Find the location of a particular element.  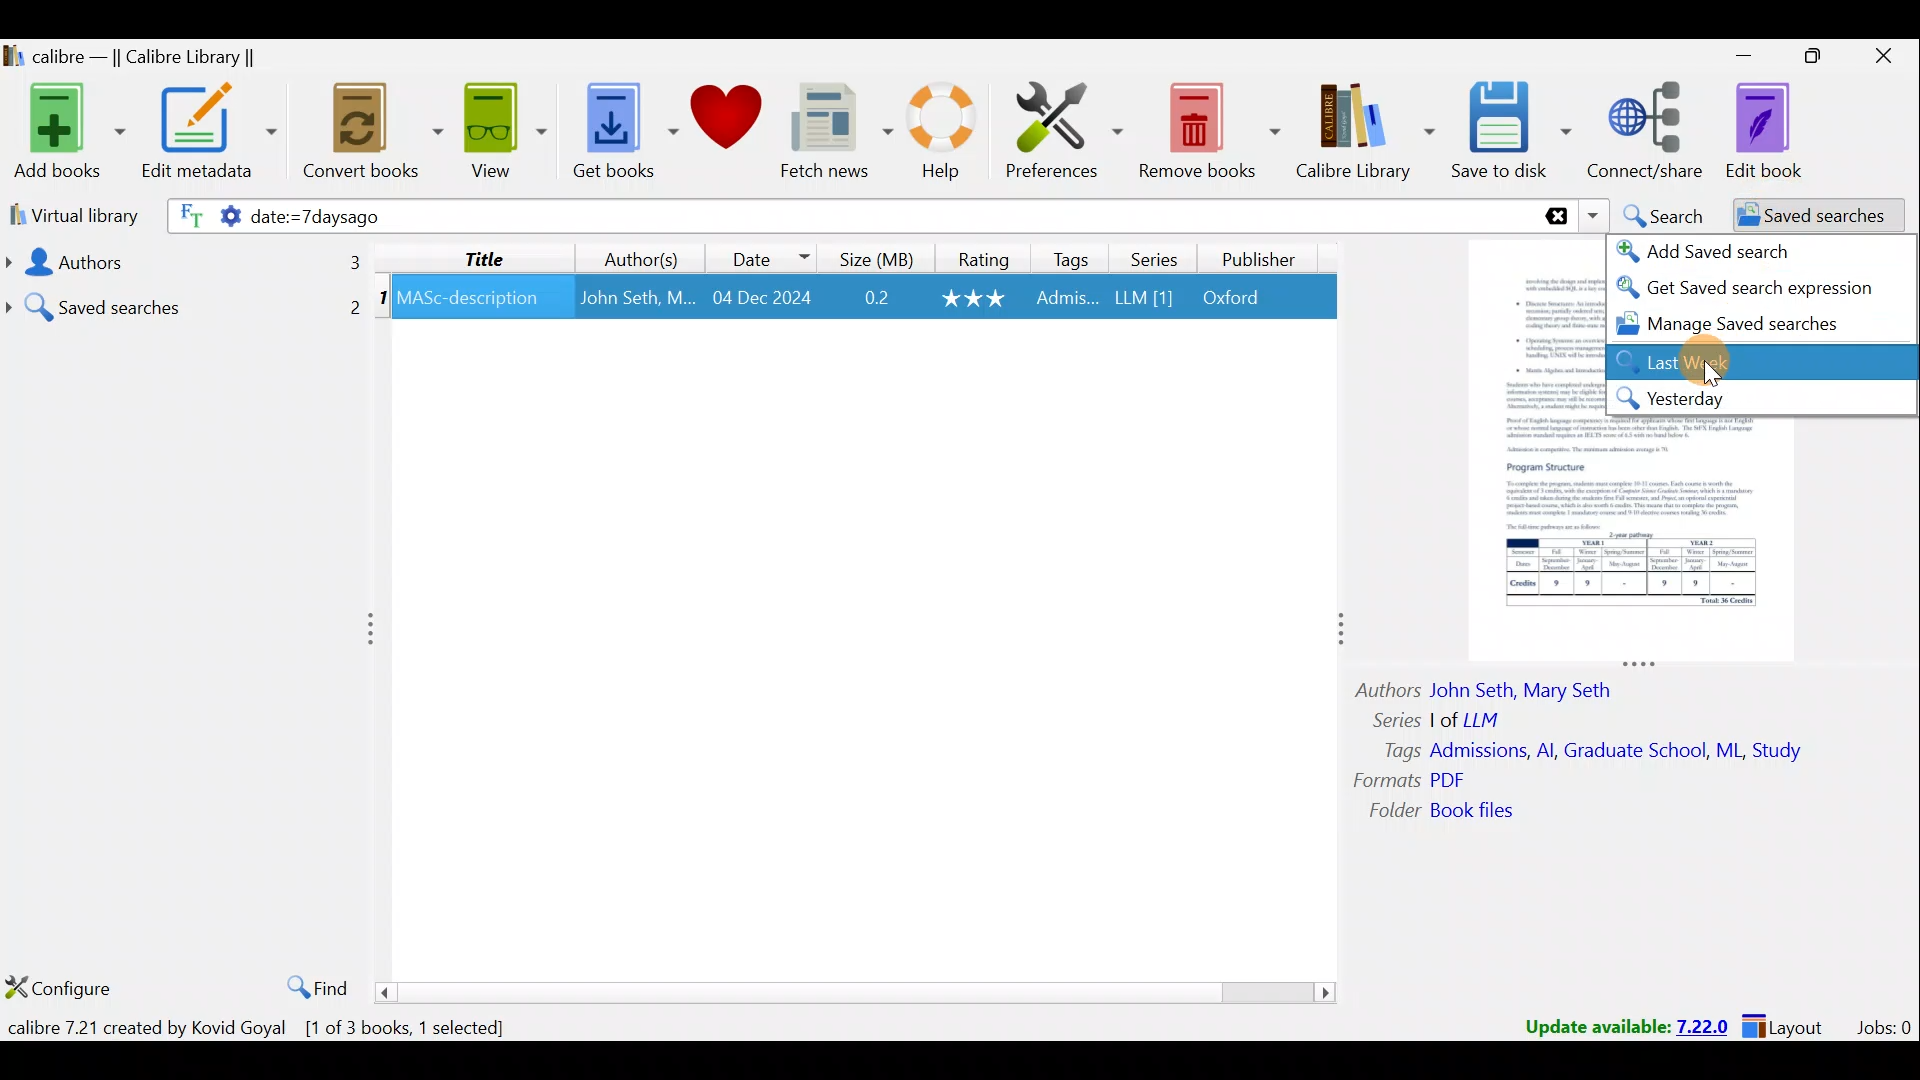

Add books is located at coordinates (65, 128).